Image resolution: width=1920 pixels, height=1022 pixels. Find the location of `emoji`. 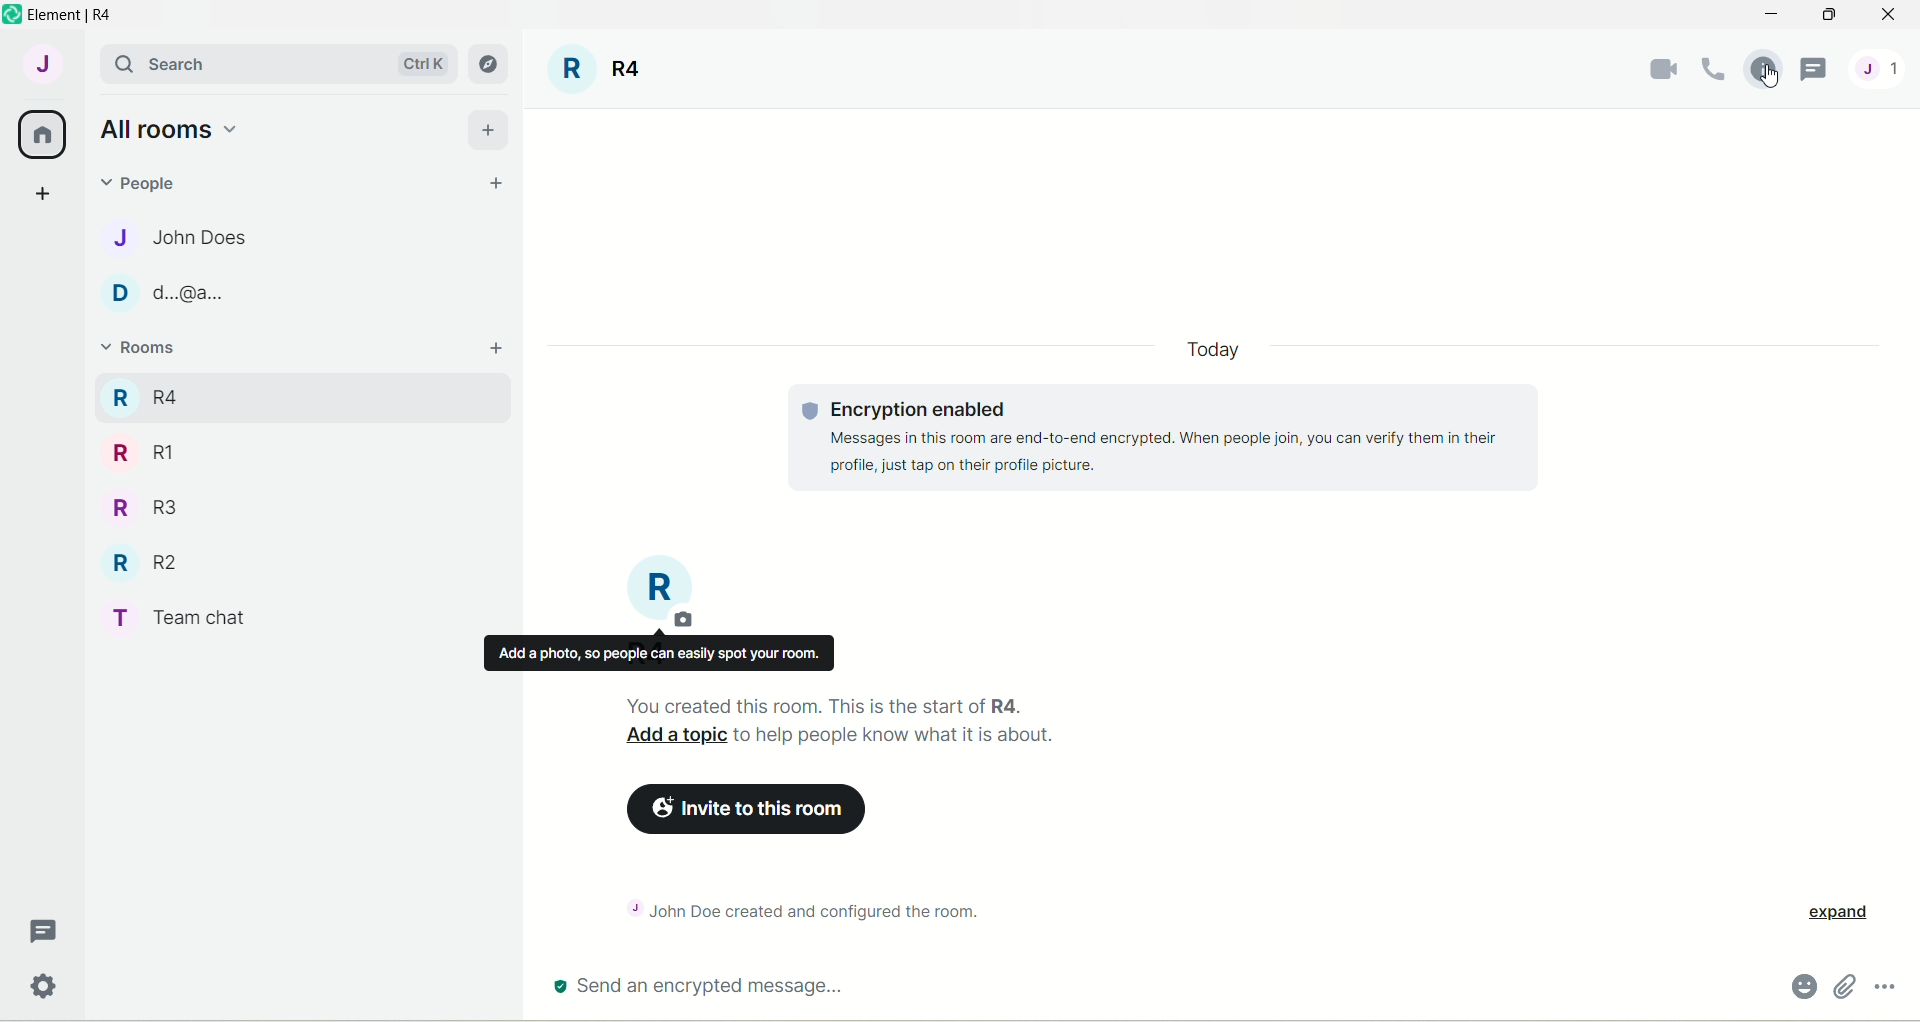

emoji is located at coordinates (1795, 985).